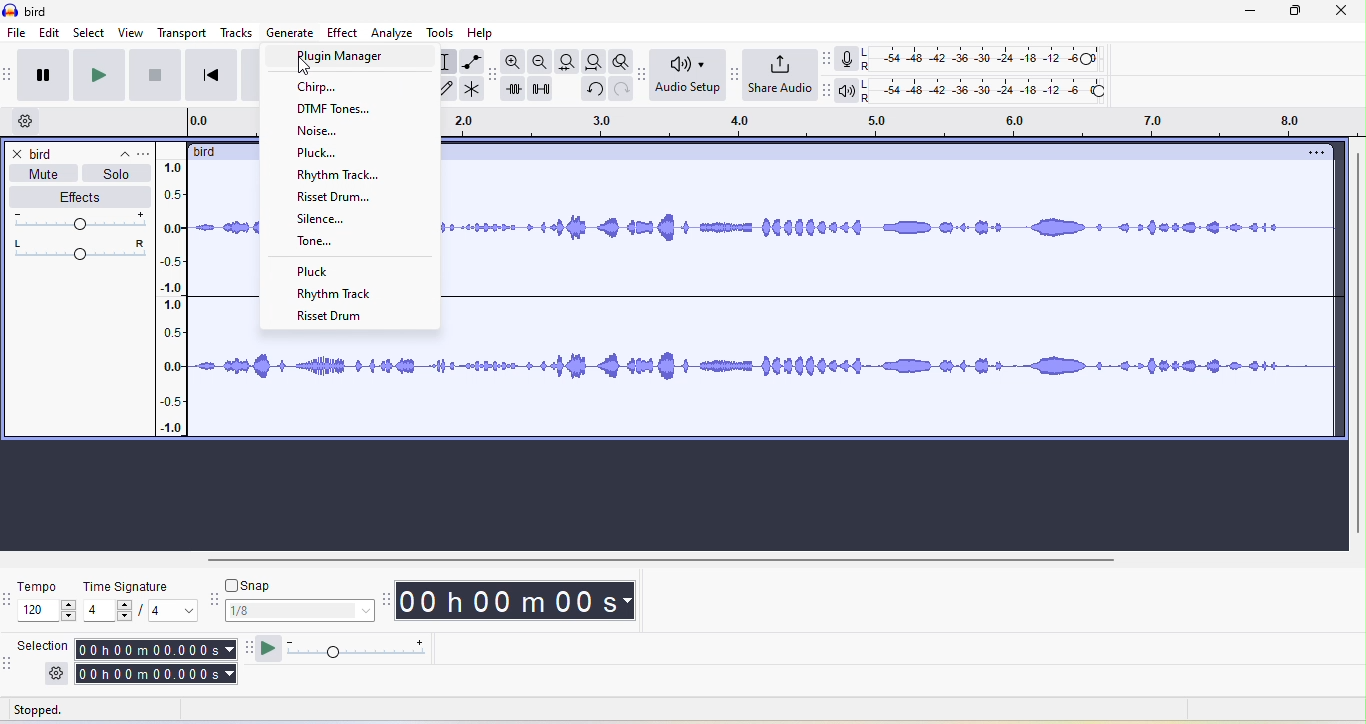 The image size is (1366, 724). I want to click on timeline option, so click(25, 123).